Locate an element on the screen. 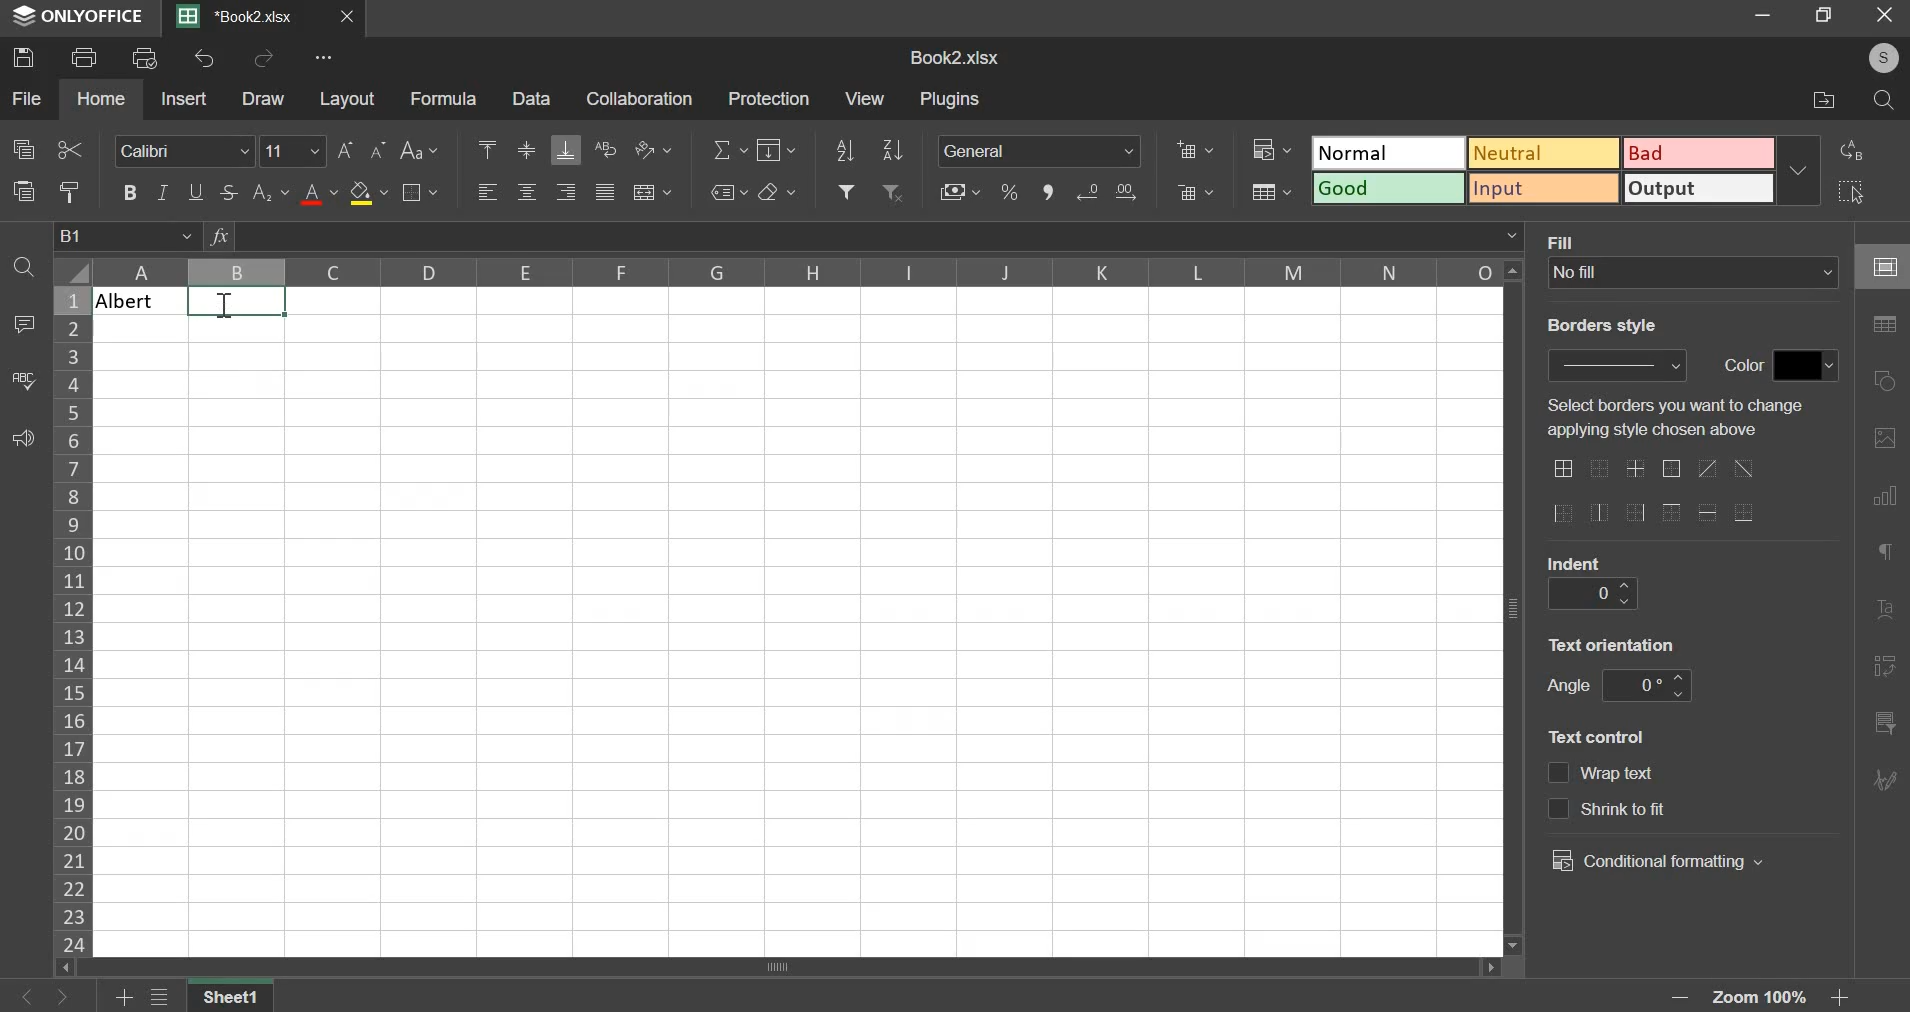 This screenshot has height=1012, width=1910. go back is located at coordinates (23, 997).